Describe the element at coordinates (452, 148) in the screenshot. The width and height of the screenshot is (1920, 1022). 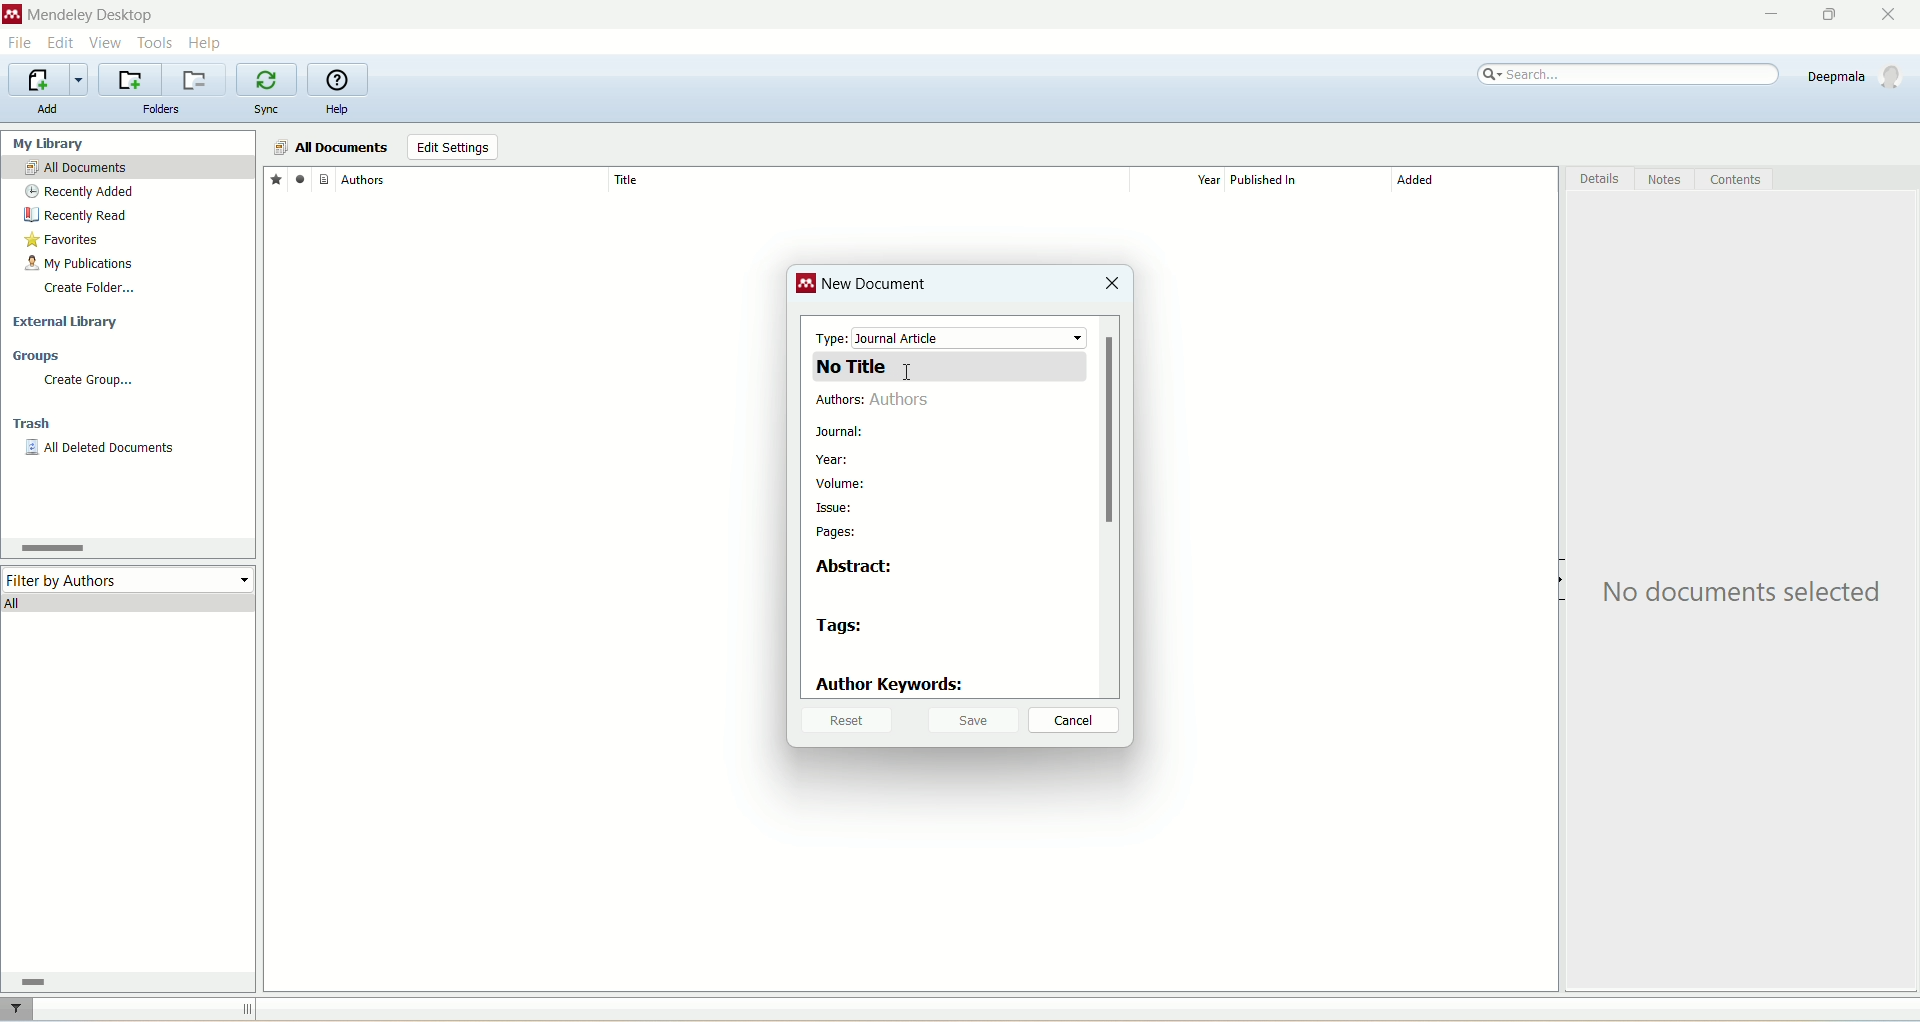
I see `edit settings` at that location.